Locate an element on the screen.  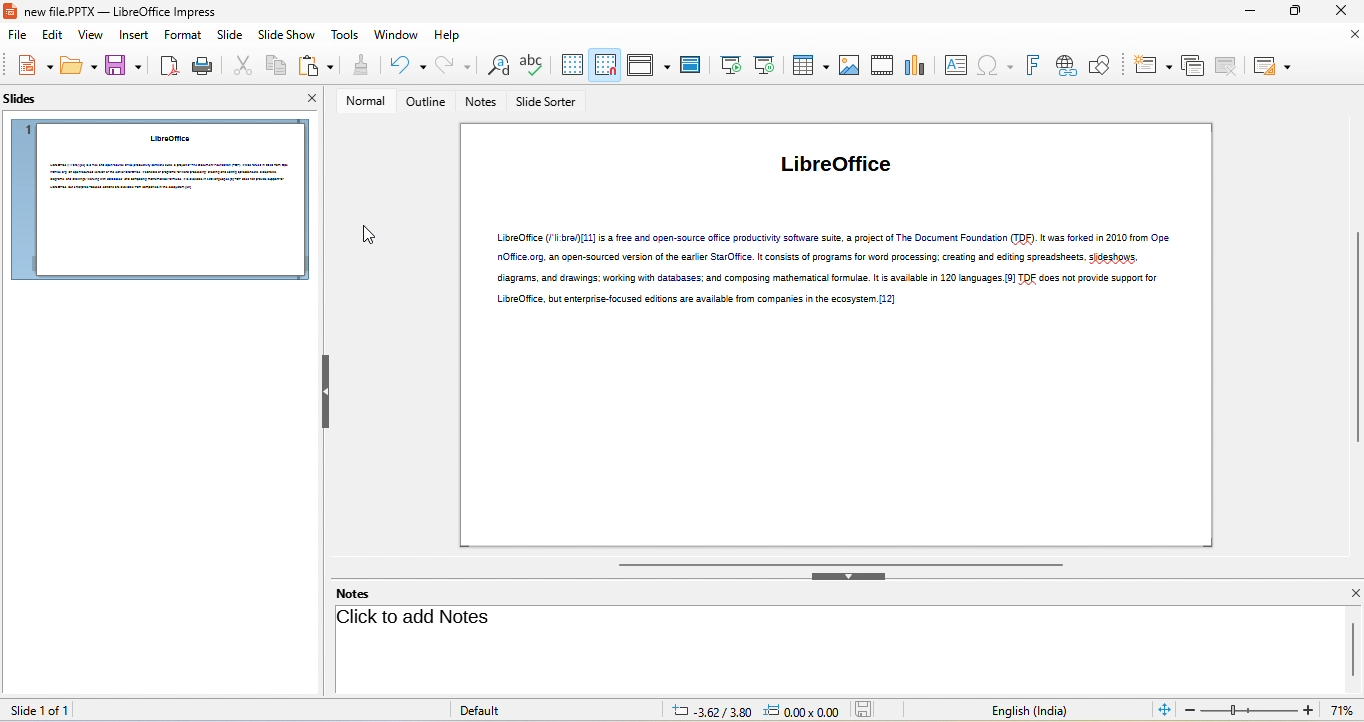
slide show is located at coordinates (287, 36).